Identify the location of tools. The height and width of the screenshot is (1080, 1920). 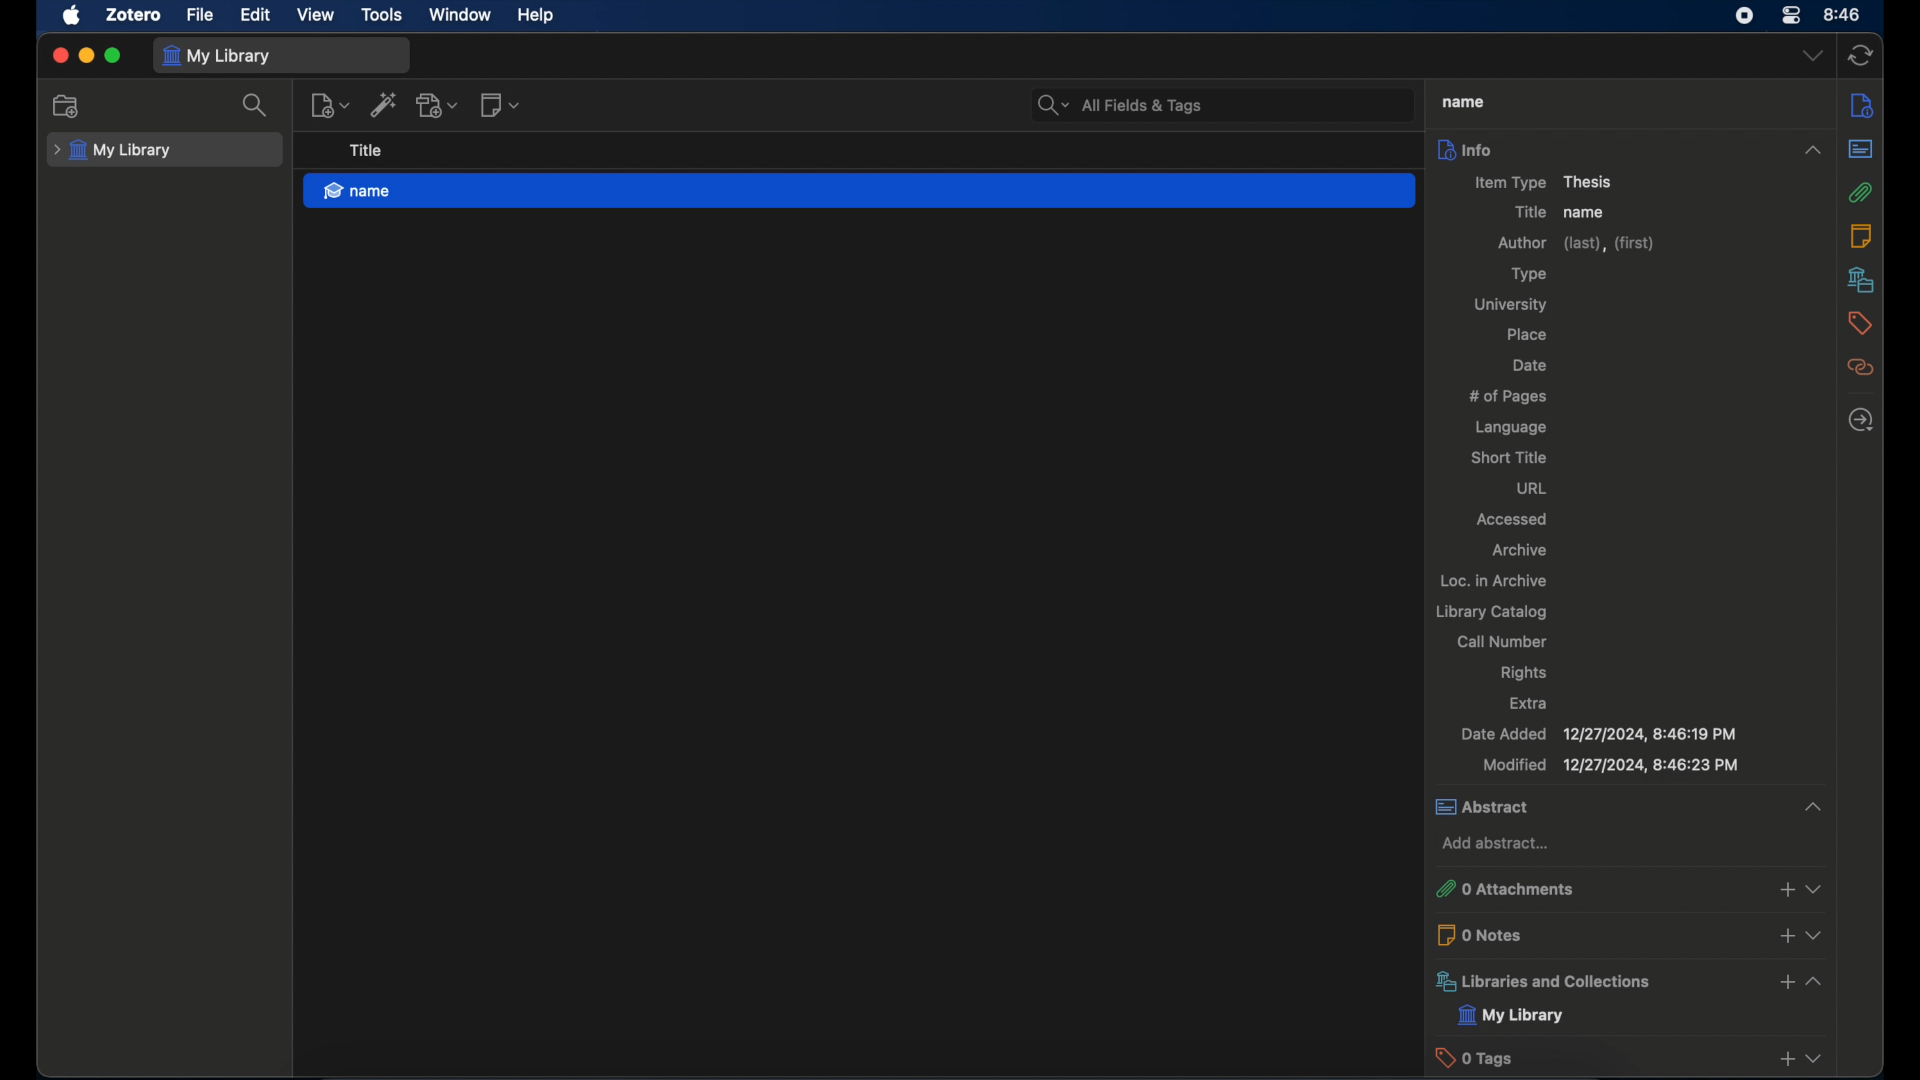
(383, 15).